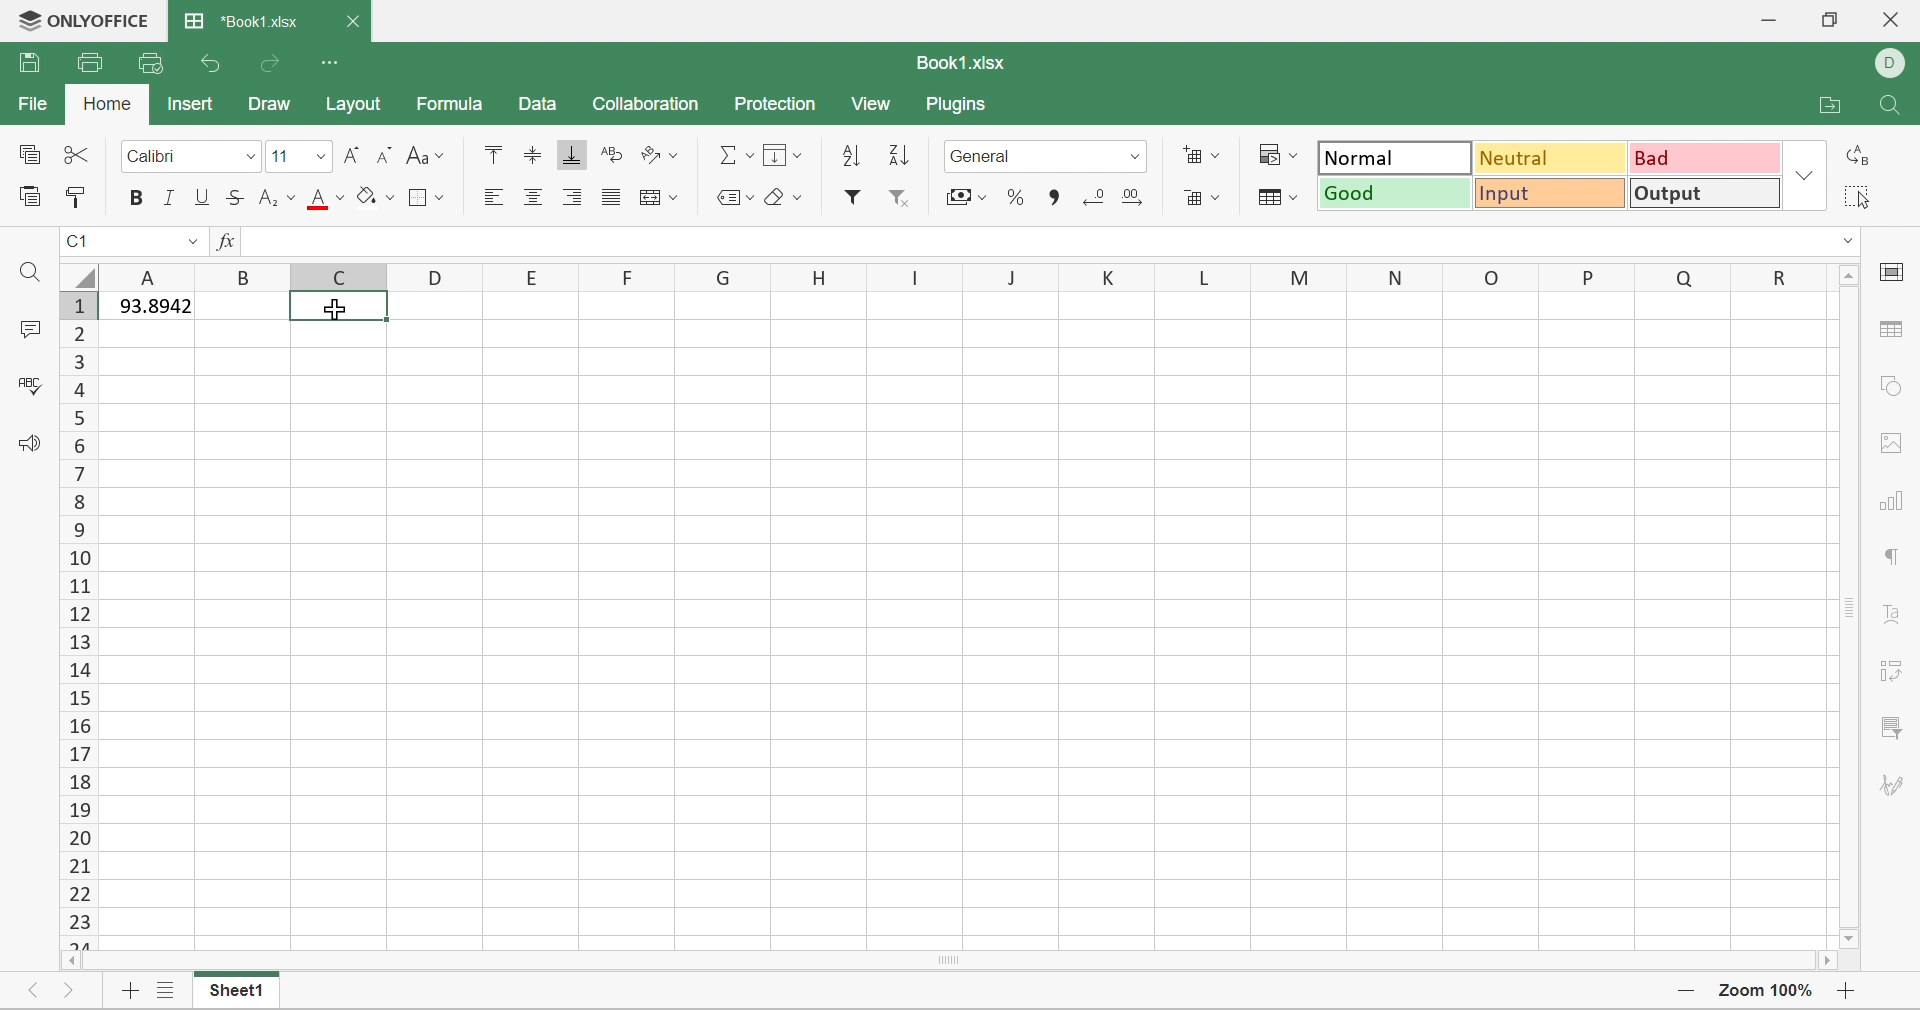  What do you see at coordinates (319, 155) in the screenshot?
I see `Drop Down` at bounding box center [319, 155].